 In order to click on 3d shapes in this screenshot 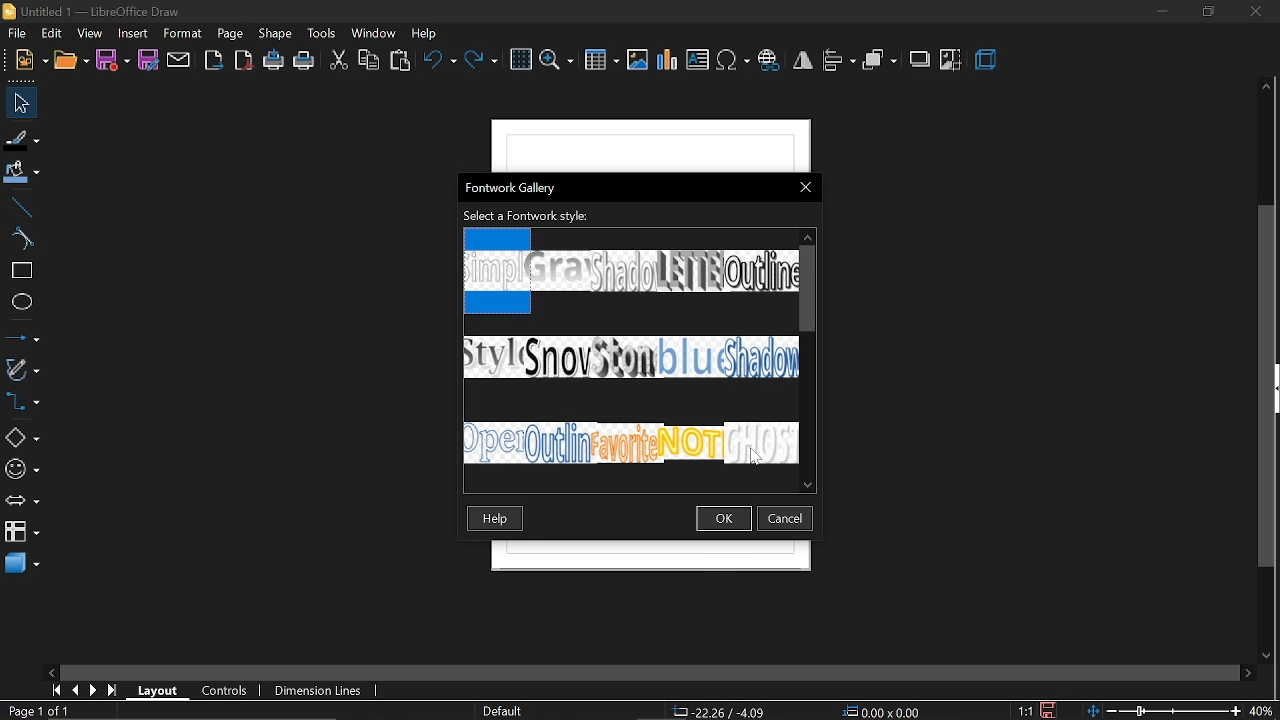, I will do `click(20, 565)`.